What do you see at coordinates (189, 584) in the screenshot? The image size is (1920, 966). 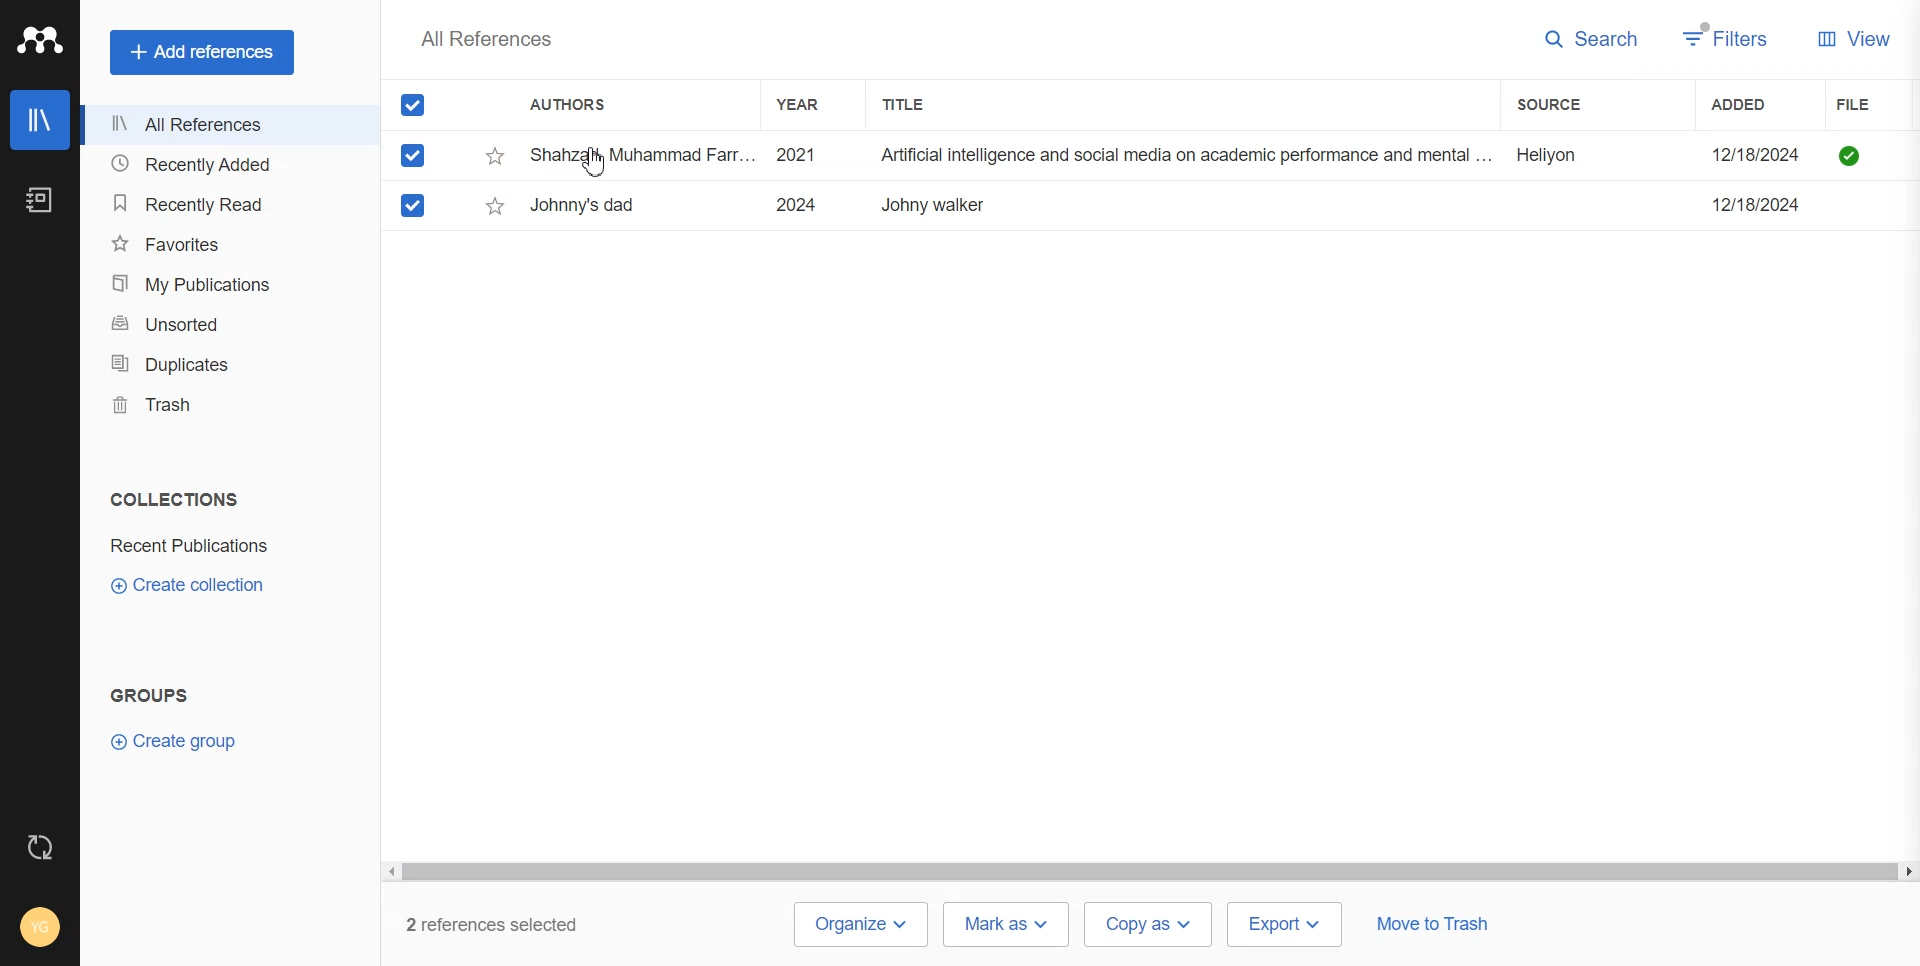 I see `Create collection` at bounding box center [189, 584].